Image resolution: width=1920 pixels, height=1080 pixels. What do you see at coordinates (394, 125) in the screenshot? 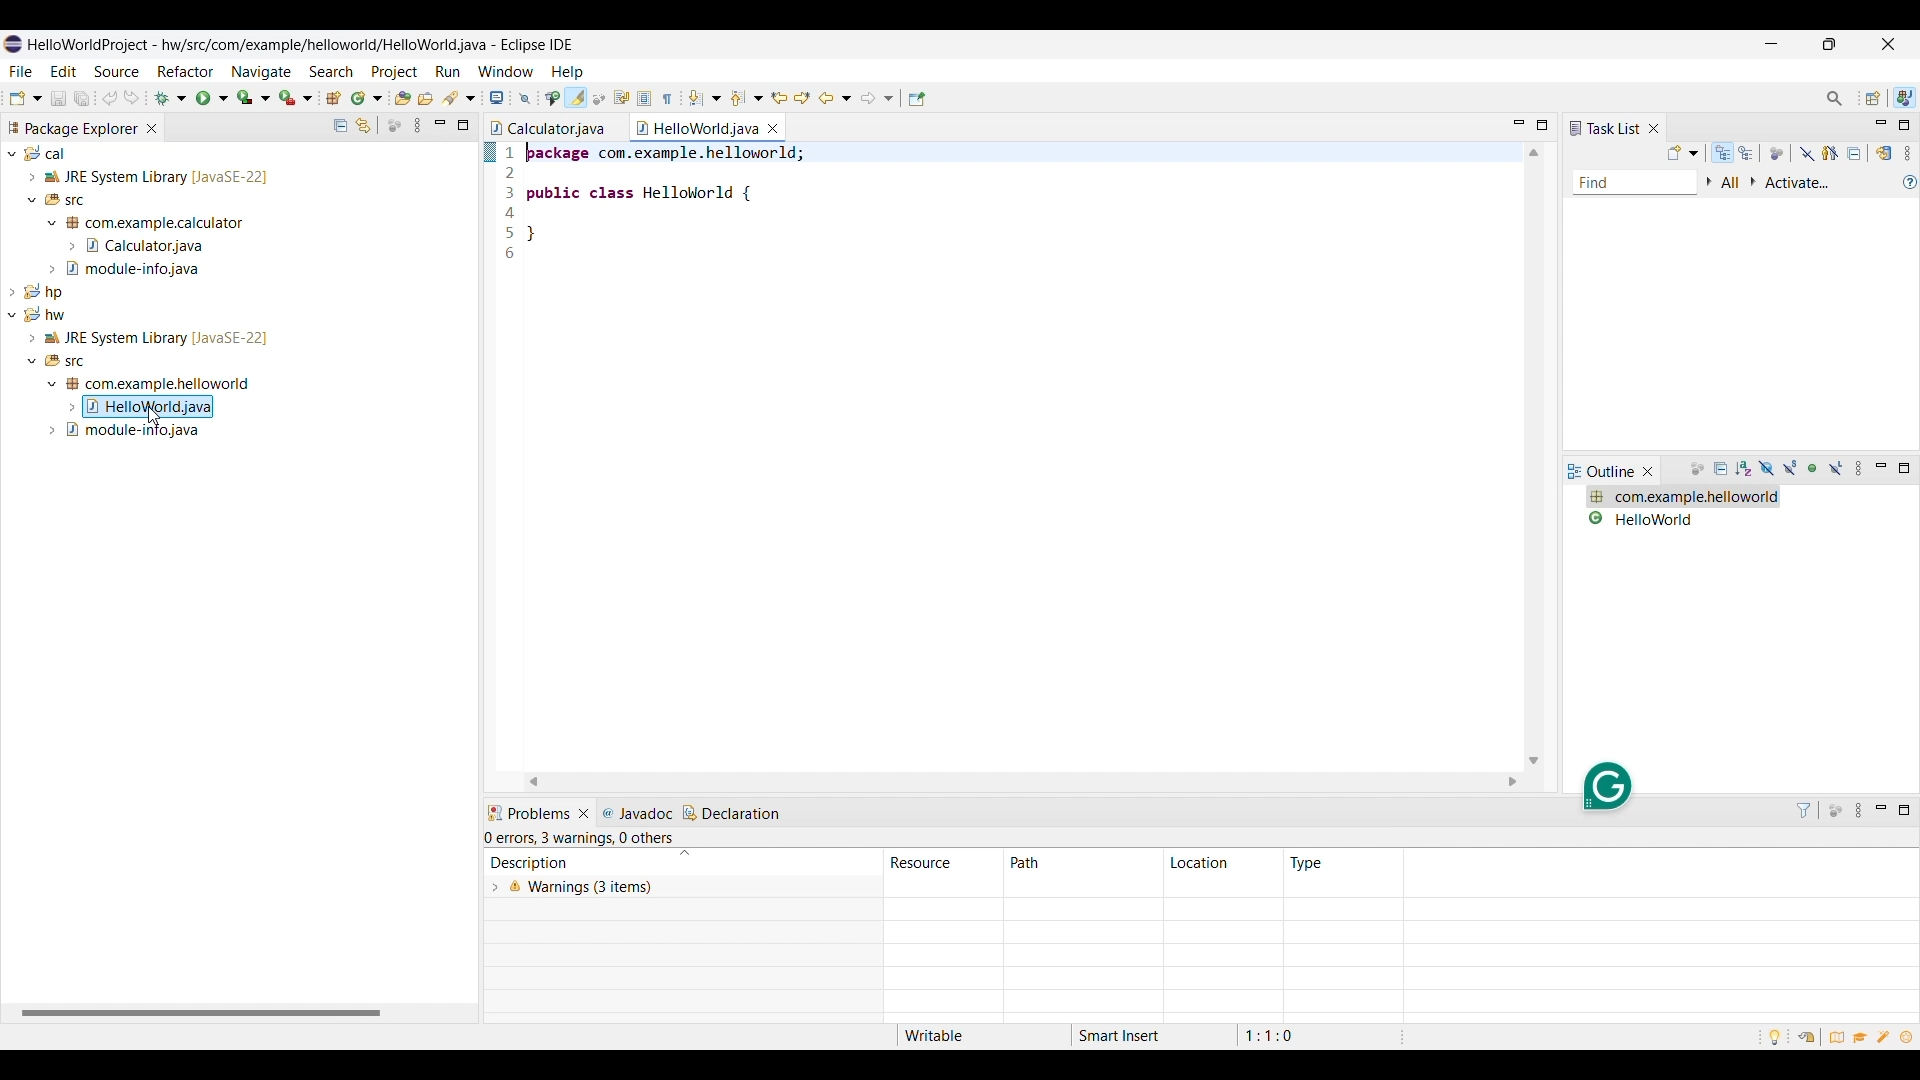
I see `Focus on active task` at bounding box center [394, 125].